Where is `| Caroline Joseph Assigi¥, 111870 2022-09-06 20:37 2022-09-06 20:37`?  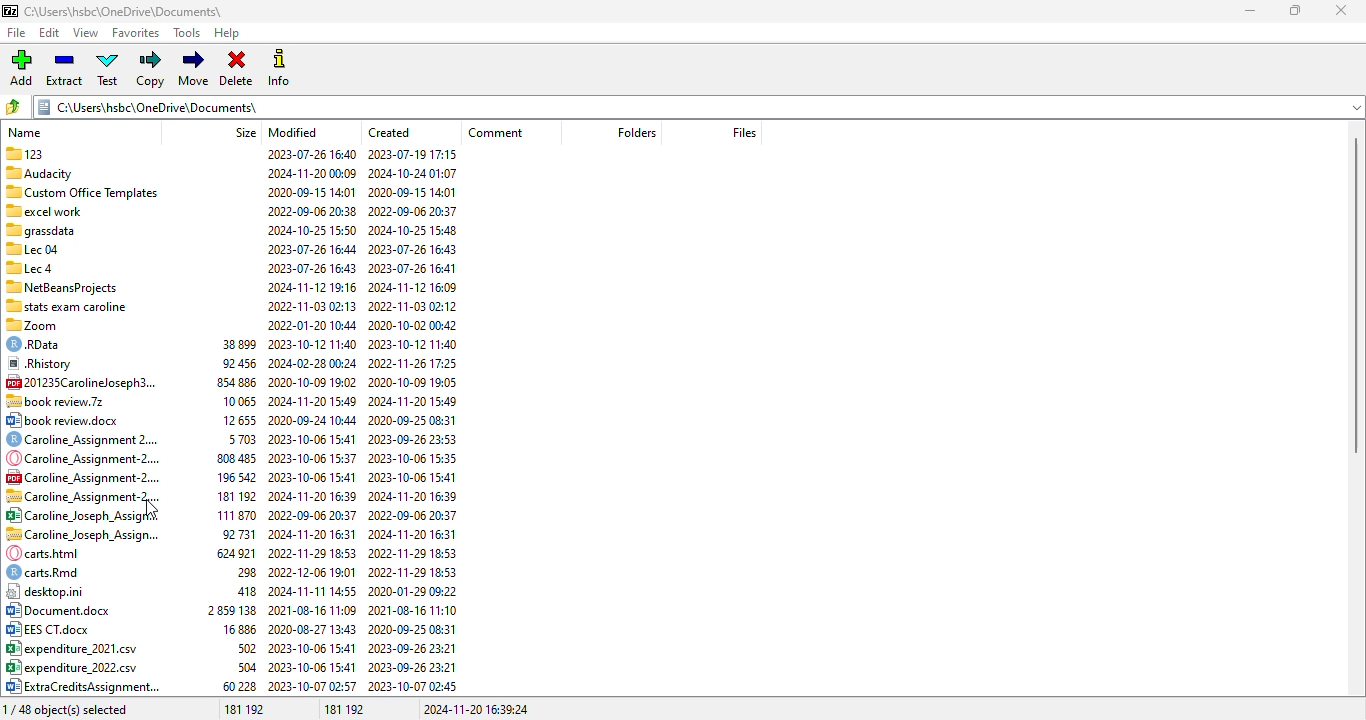
| Caroline Joseph Assigi¥, 111870 2022-09-06 20:37 2022-09-06 20:37 is located at coordinates (230, 515).